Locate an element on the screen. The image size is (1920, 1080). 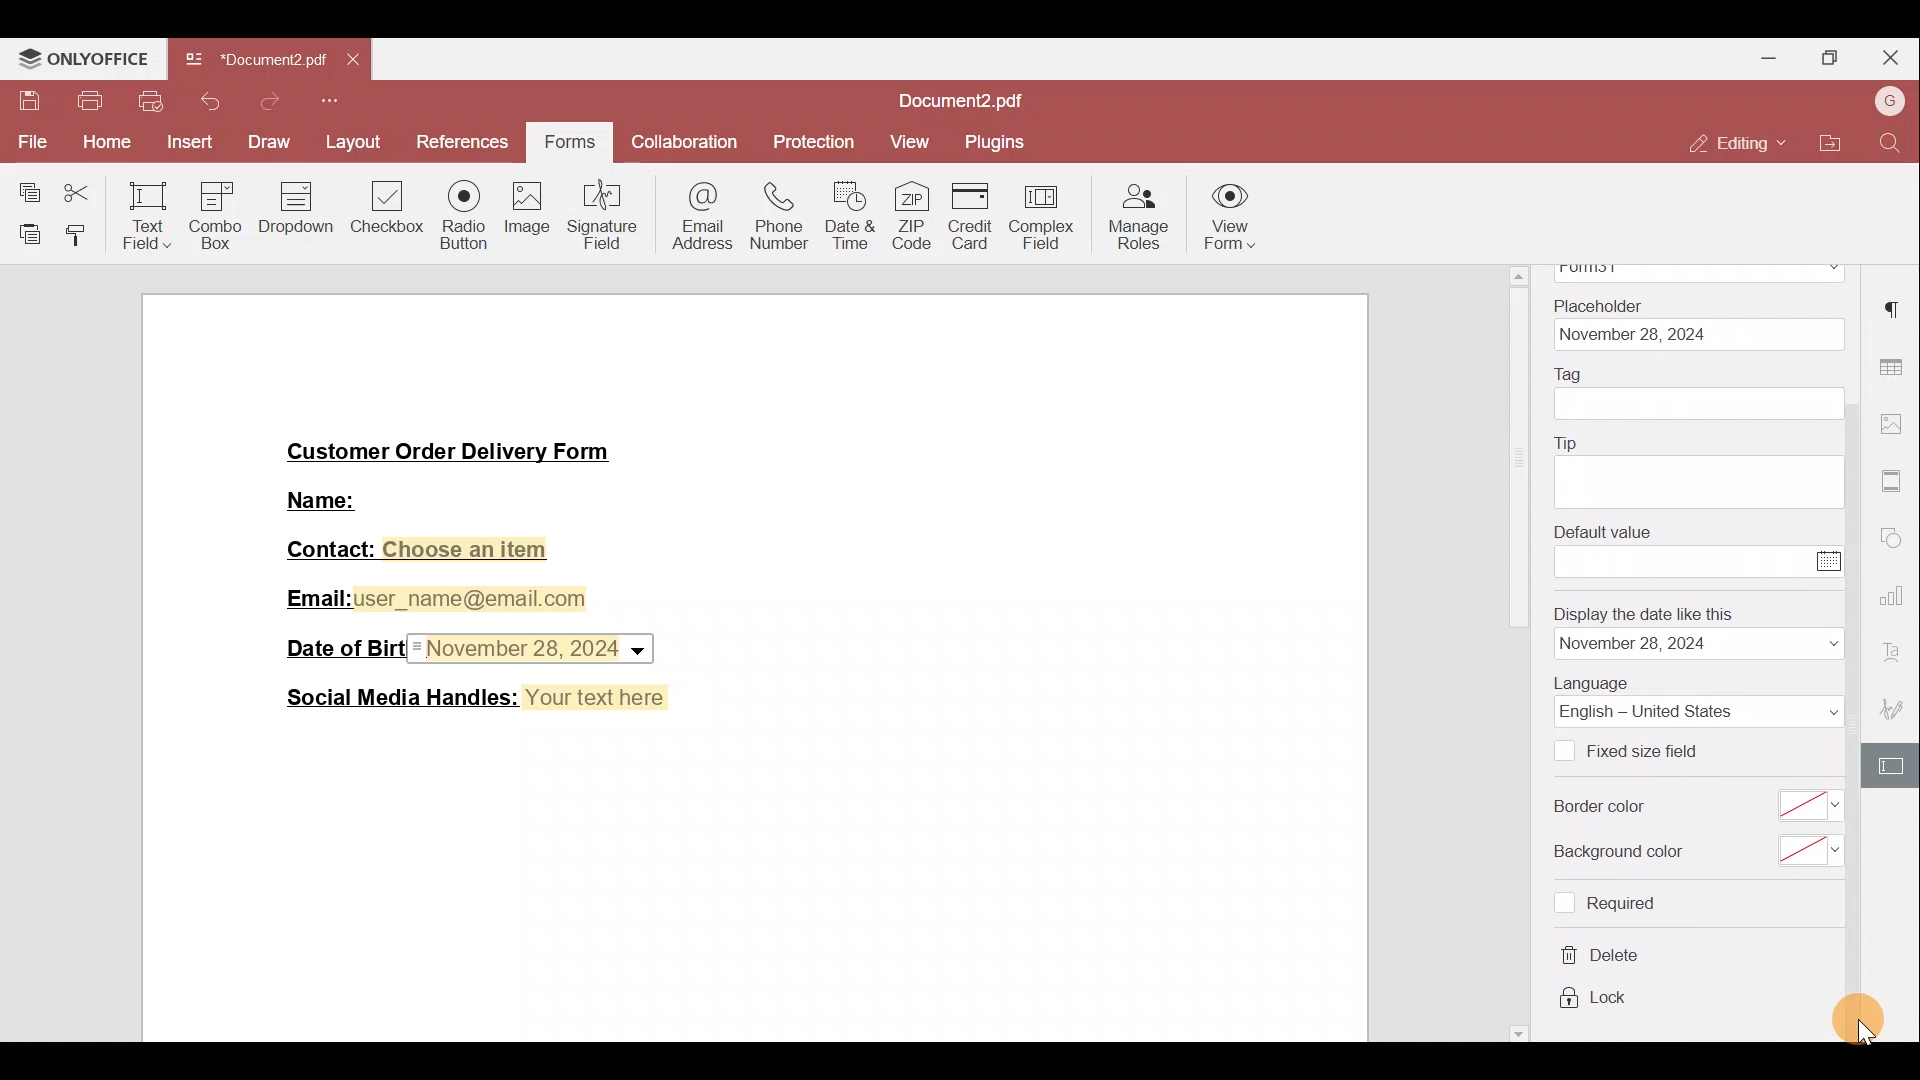
Default value is located at coordinates (1605, 531).